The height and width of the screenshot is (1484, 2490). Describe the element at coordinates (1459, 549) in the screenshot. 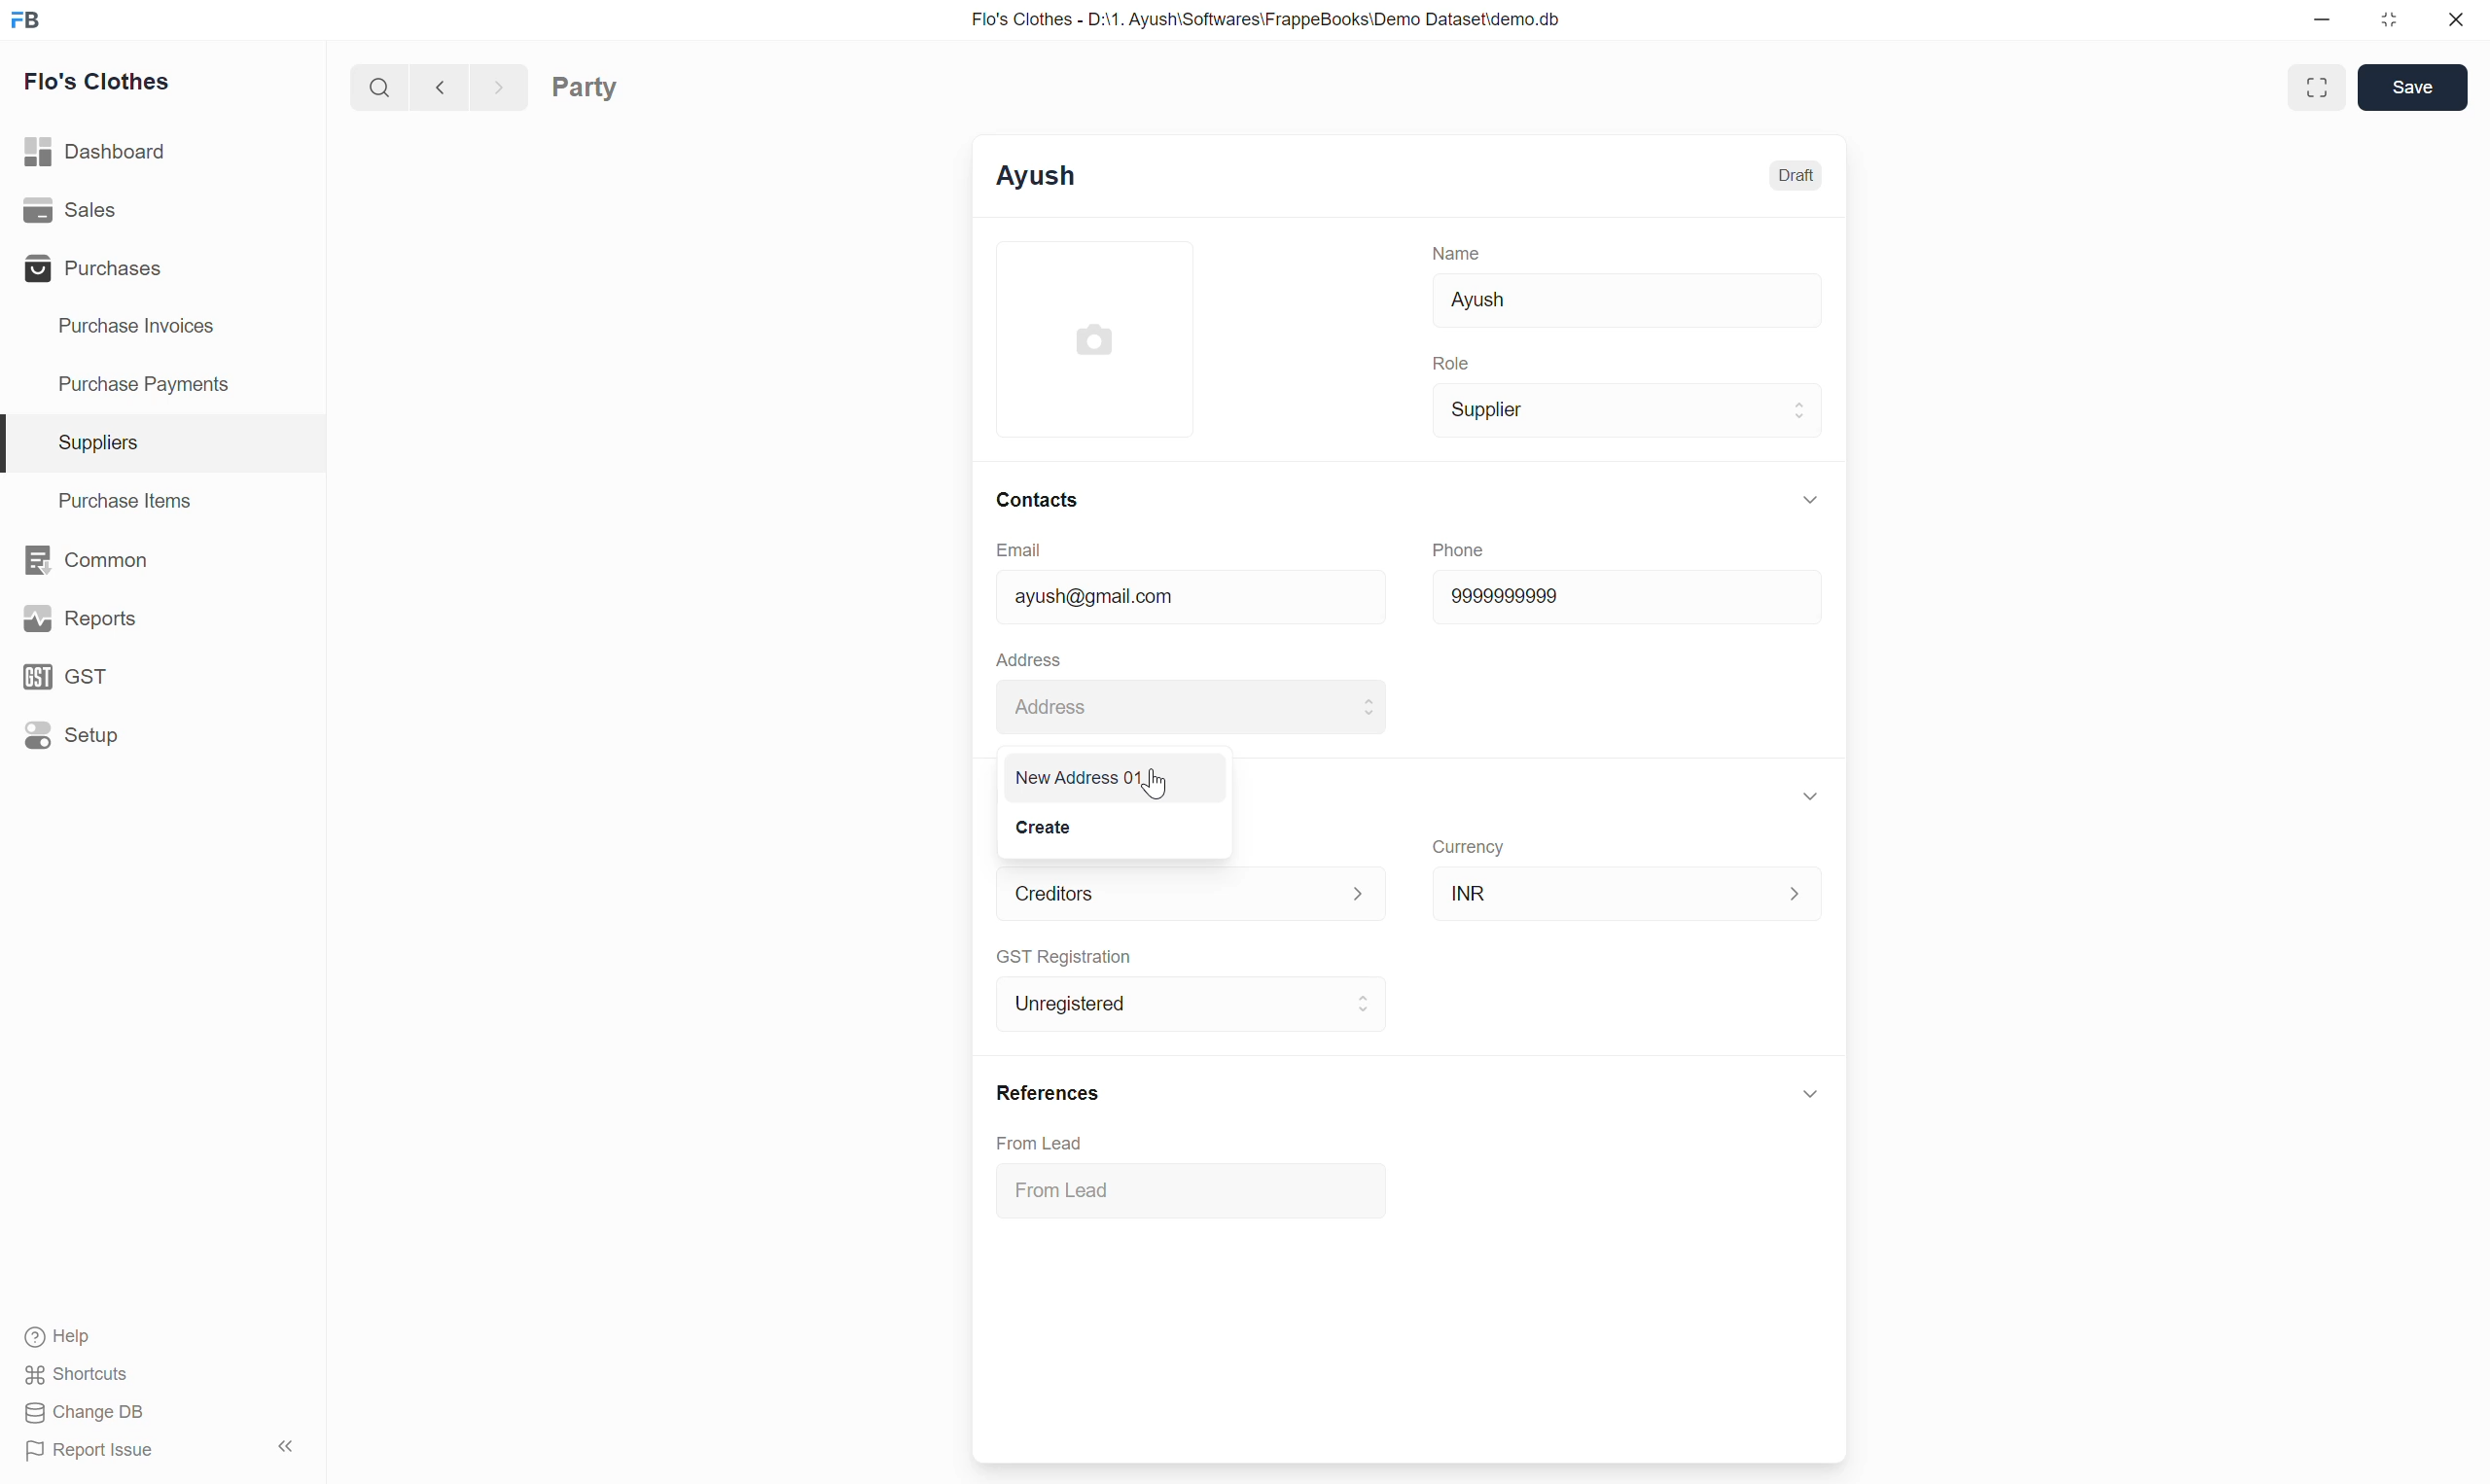

I see `Phone` at that location.